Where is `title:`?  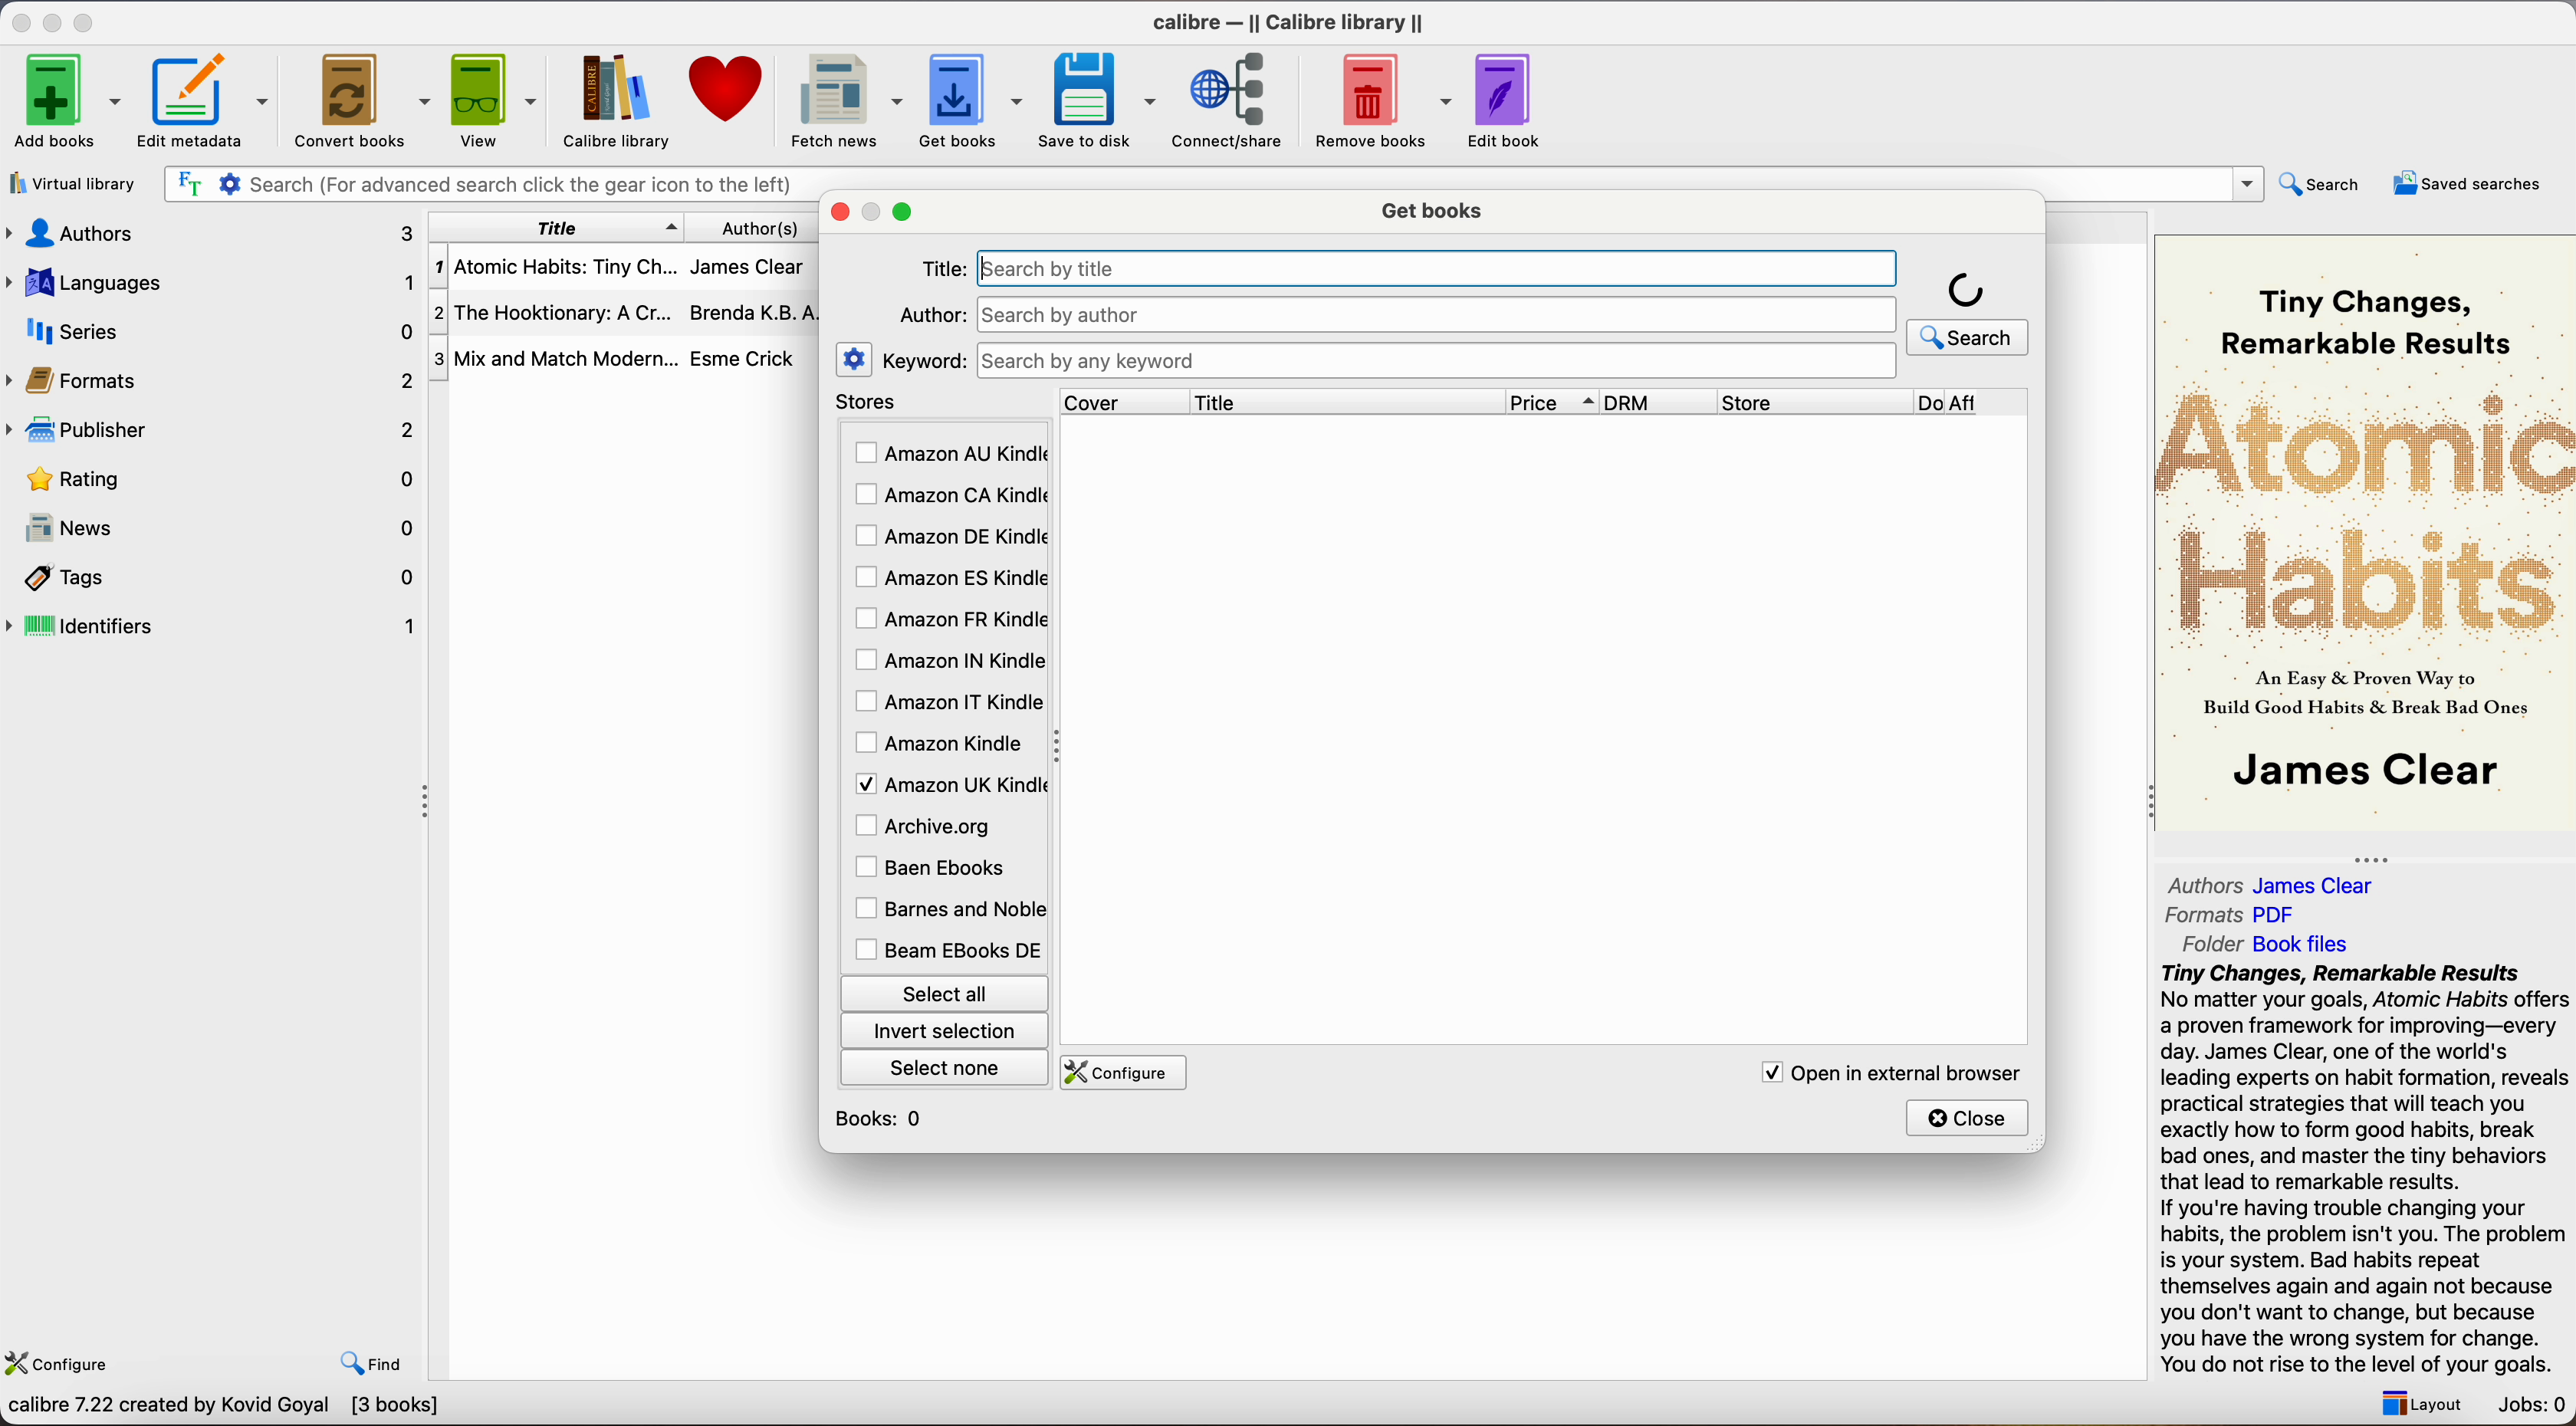
title: is located at coordinates (943, 270).